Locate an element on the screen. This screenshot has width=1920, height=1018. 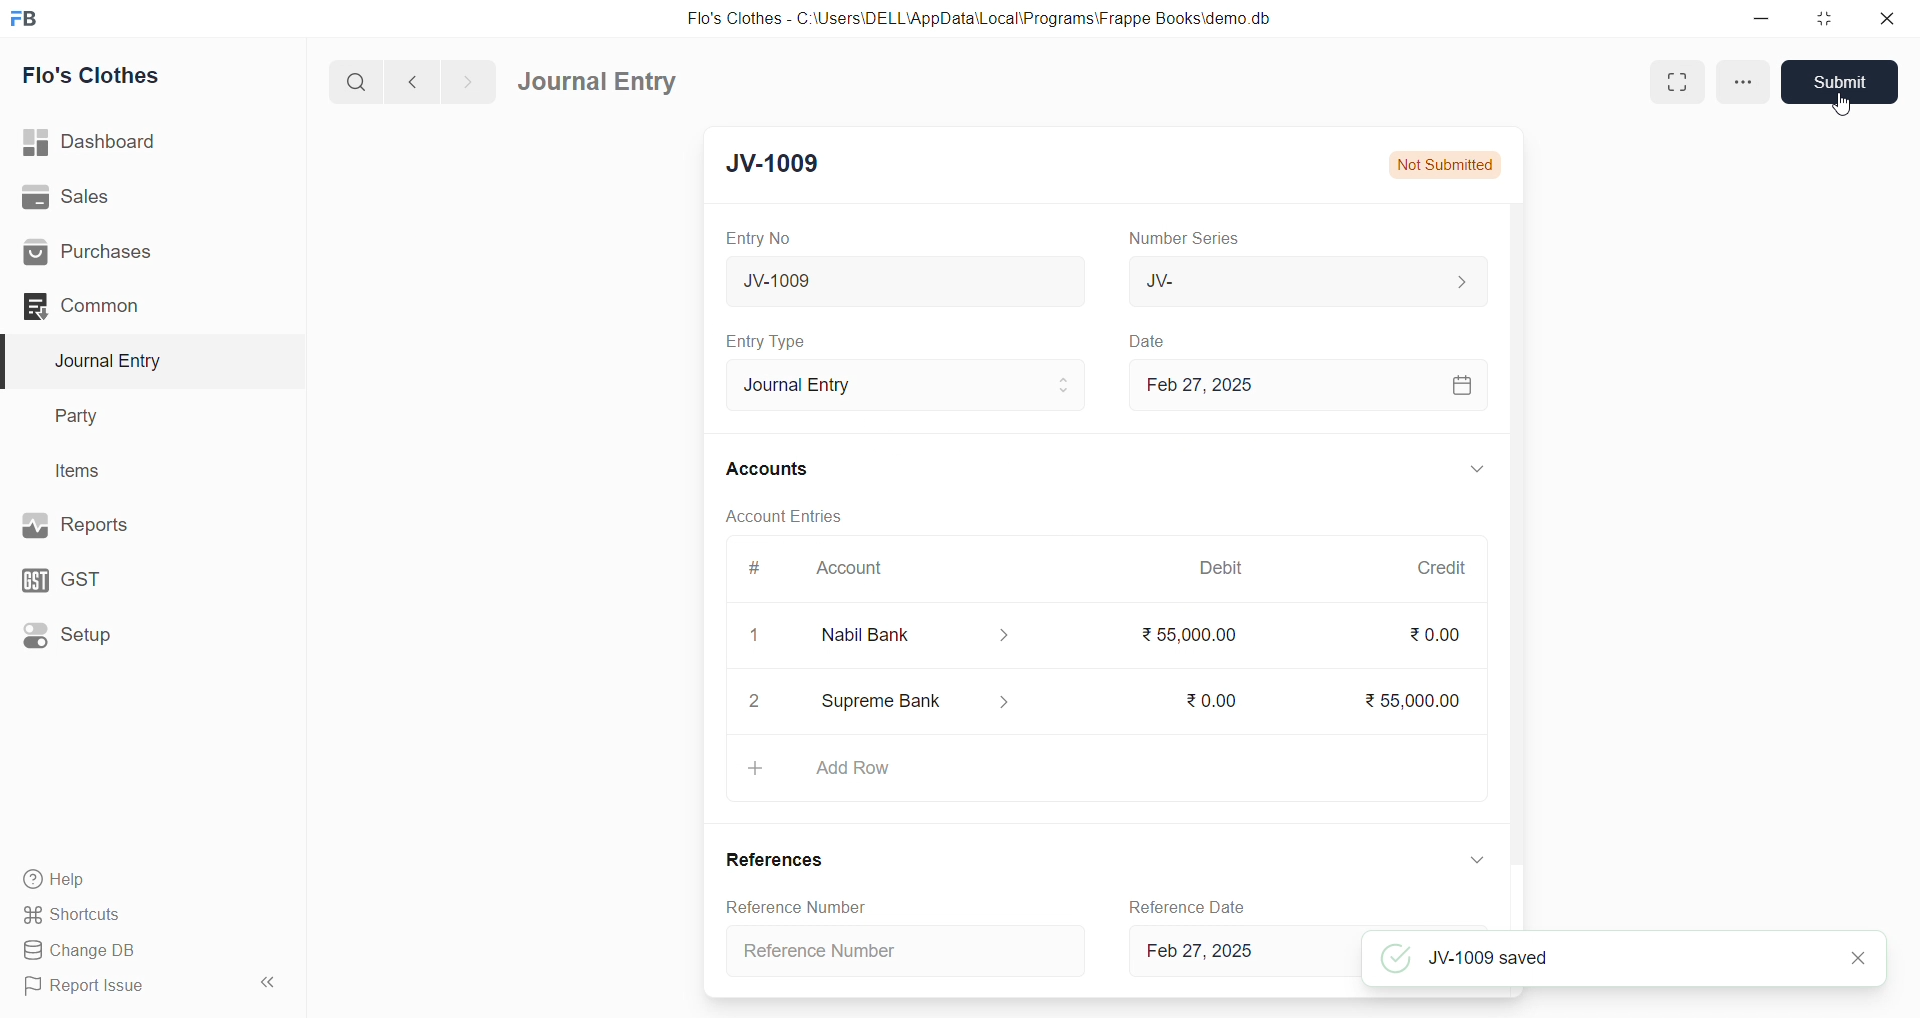
Date is located at coordinates (1153, 342).